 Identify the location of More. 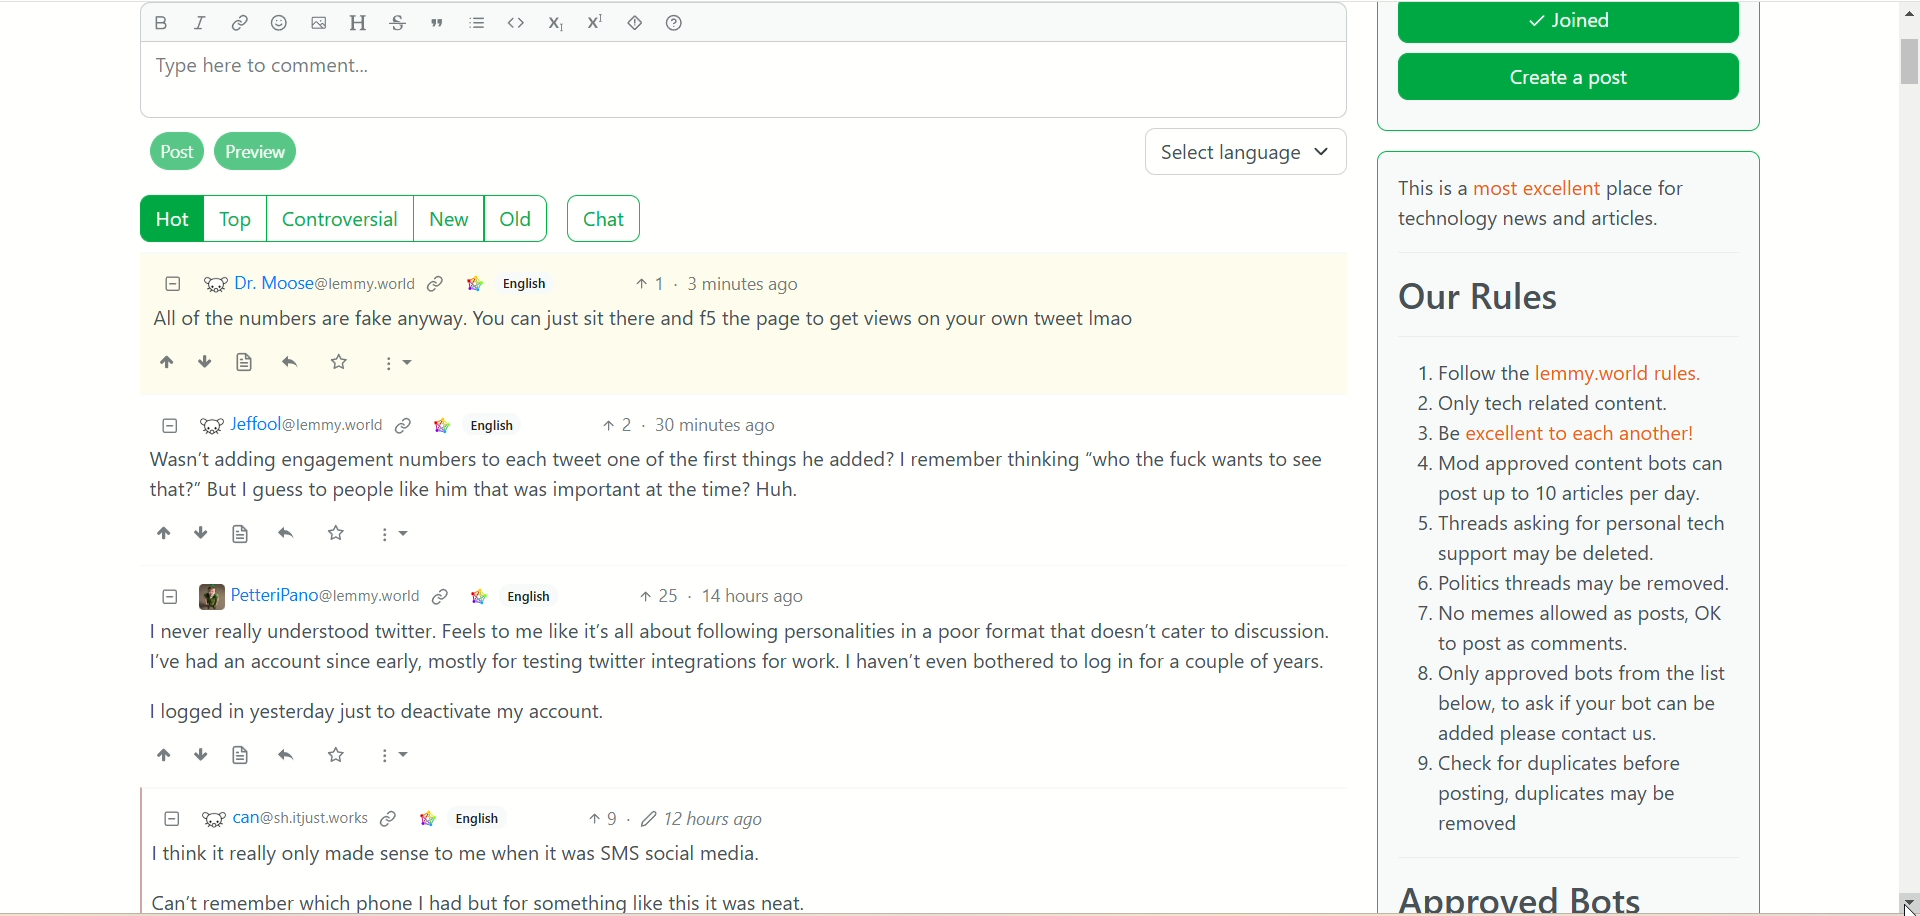
(398, 754).